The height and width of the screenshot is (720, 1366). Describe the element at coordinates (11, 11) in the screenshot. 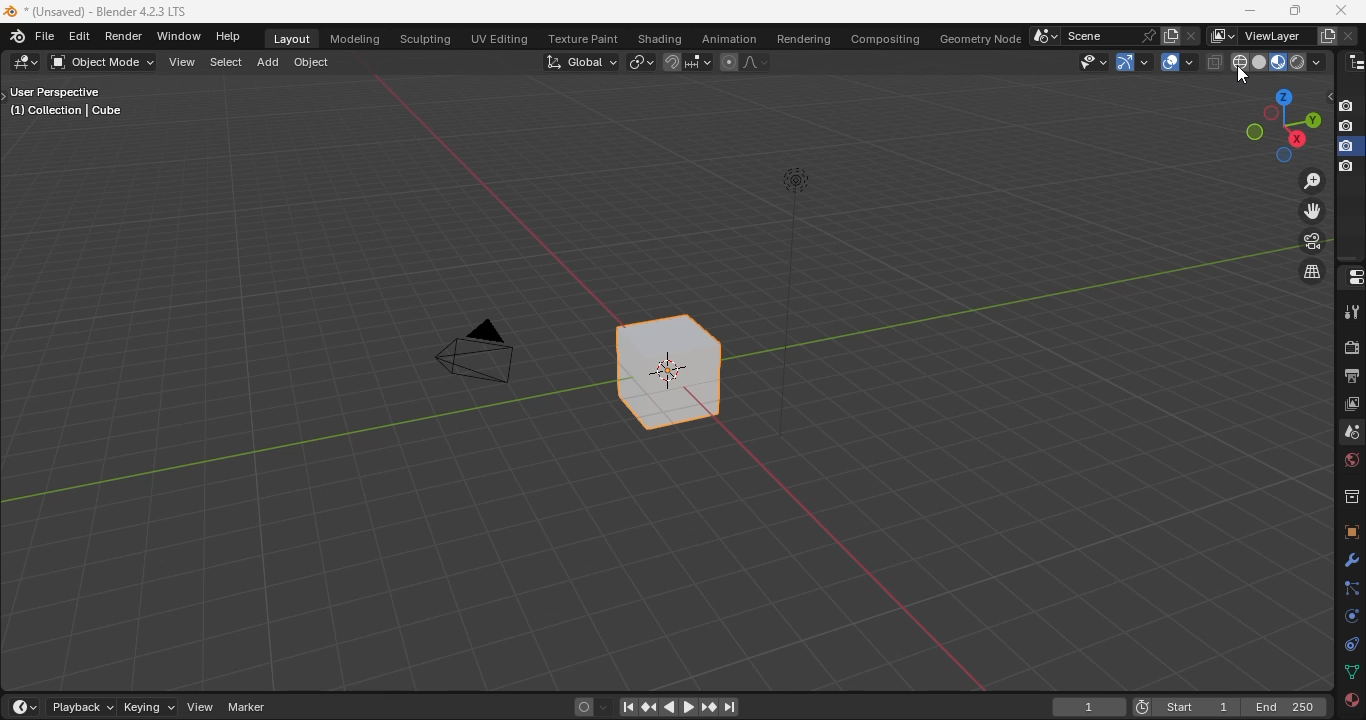

I see `logo` at that location.